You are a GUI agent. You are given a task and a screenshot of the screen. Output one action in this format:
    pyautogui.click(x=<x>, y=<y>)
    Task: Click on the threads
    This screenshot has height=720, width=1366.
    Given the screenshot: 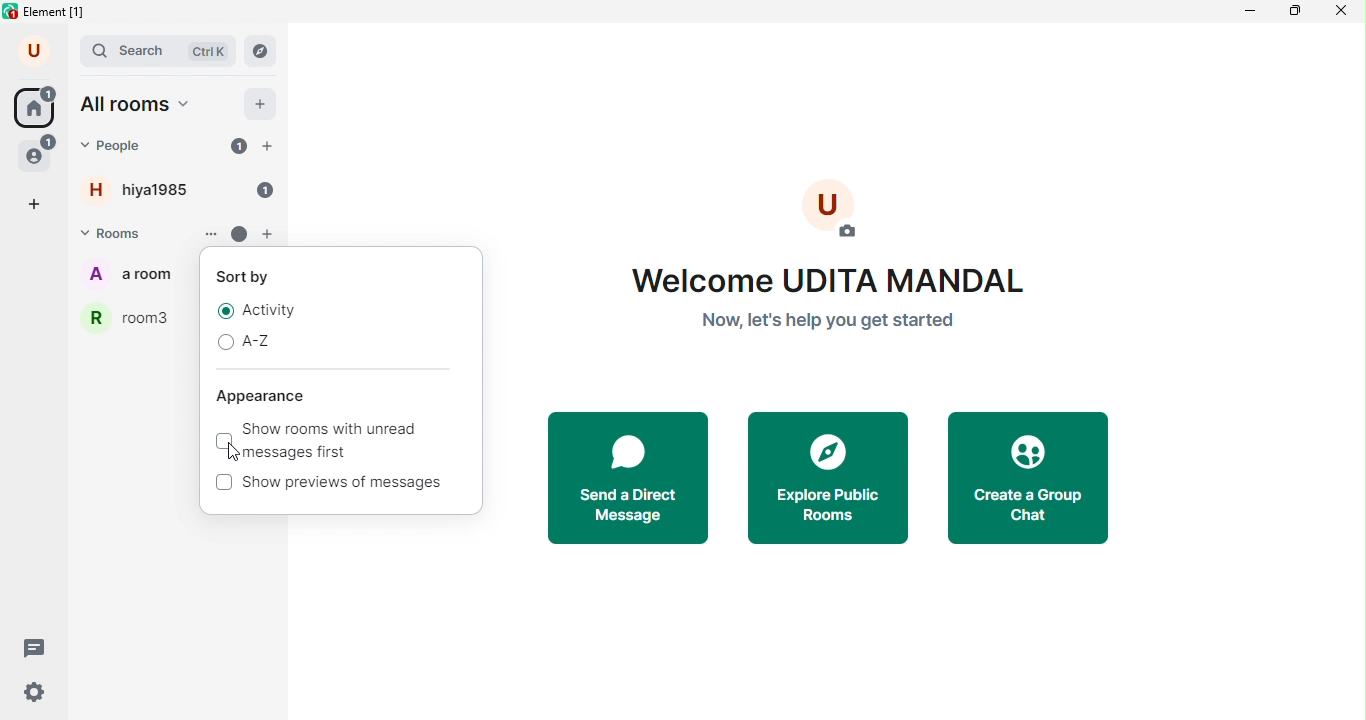 What is the action you would take?
    pyautogui.click(x=38, y=649)
    